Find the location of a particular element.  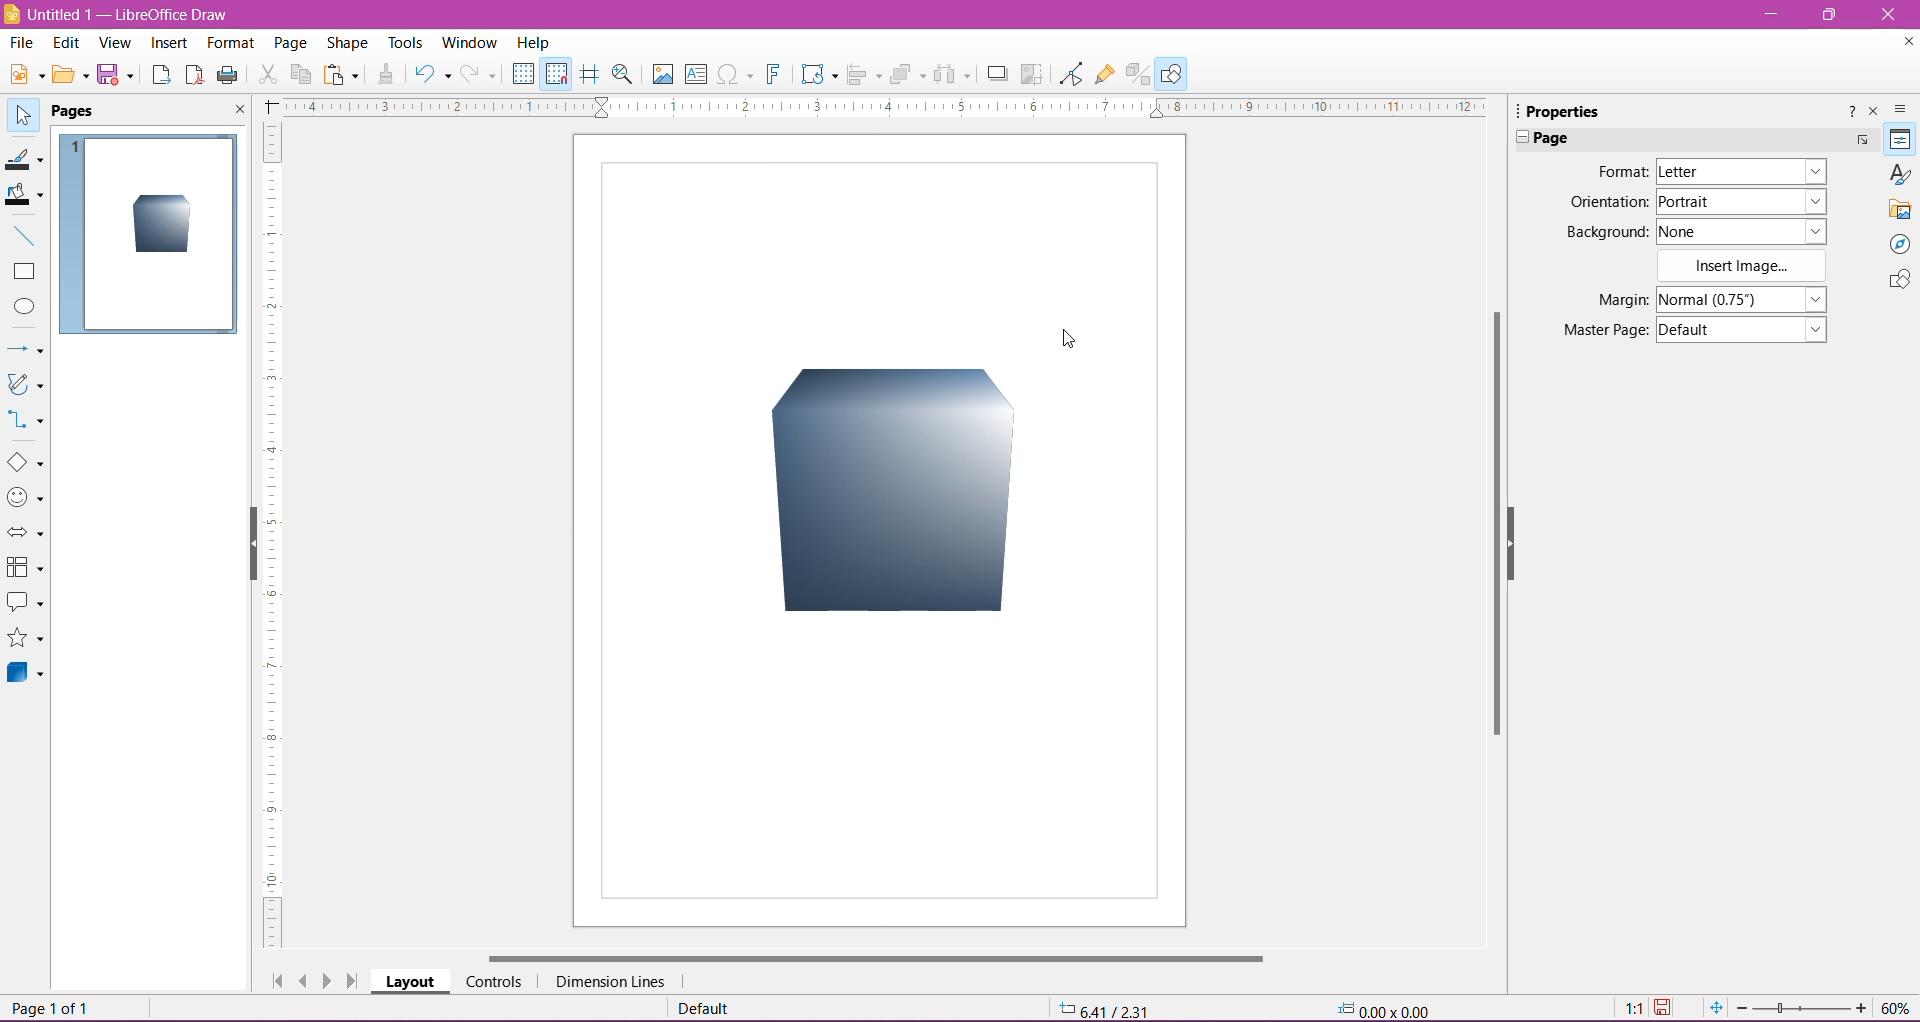

Lines and Arrows is located at coordinates (25, 350).